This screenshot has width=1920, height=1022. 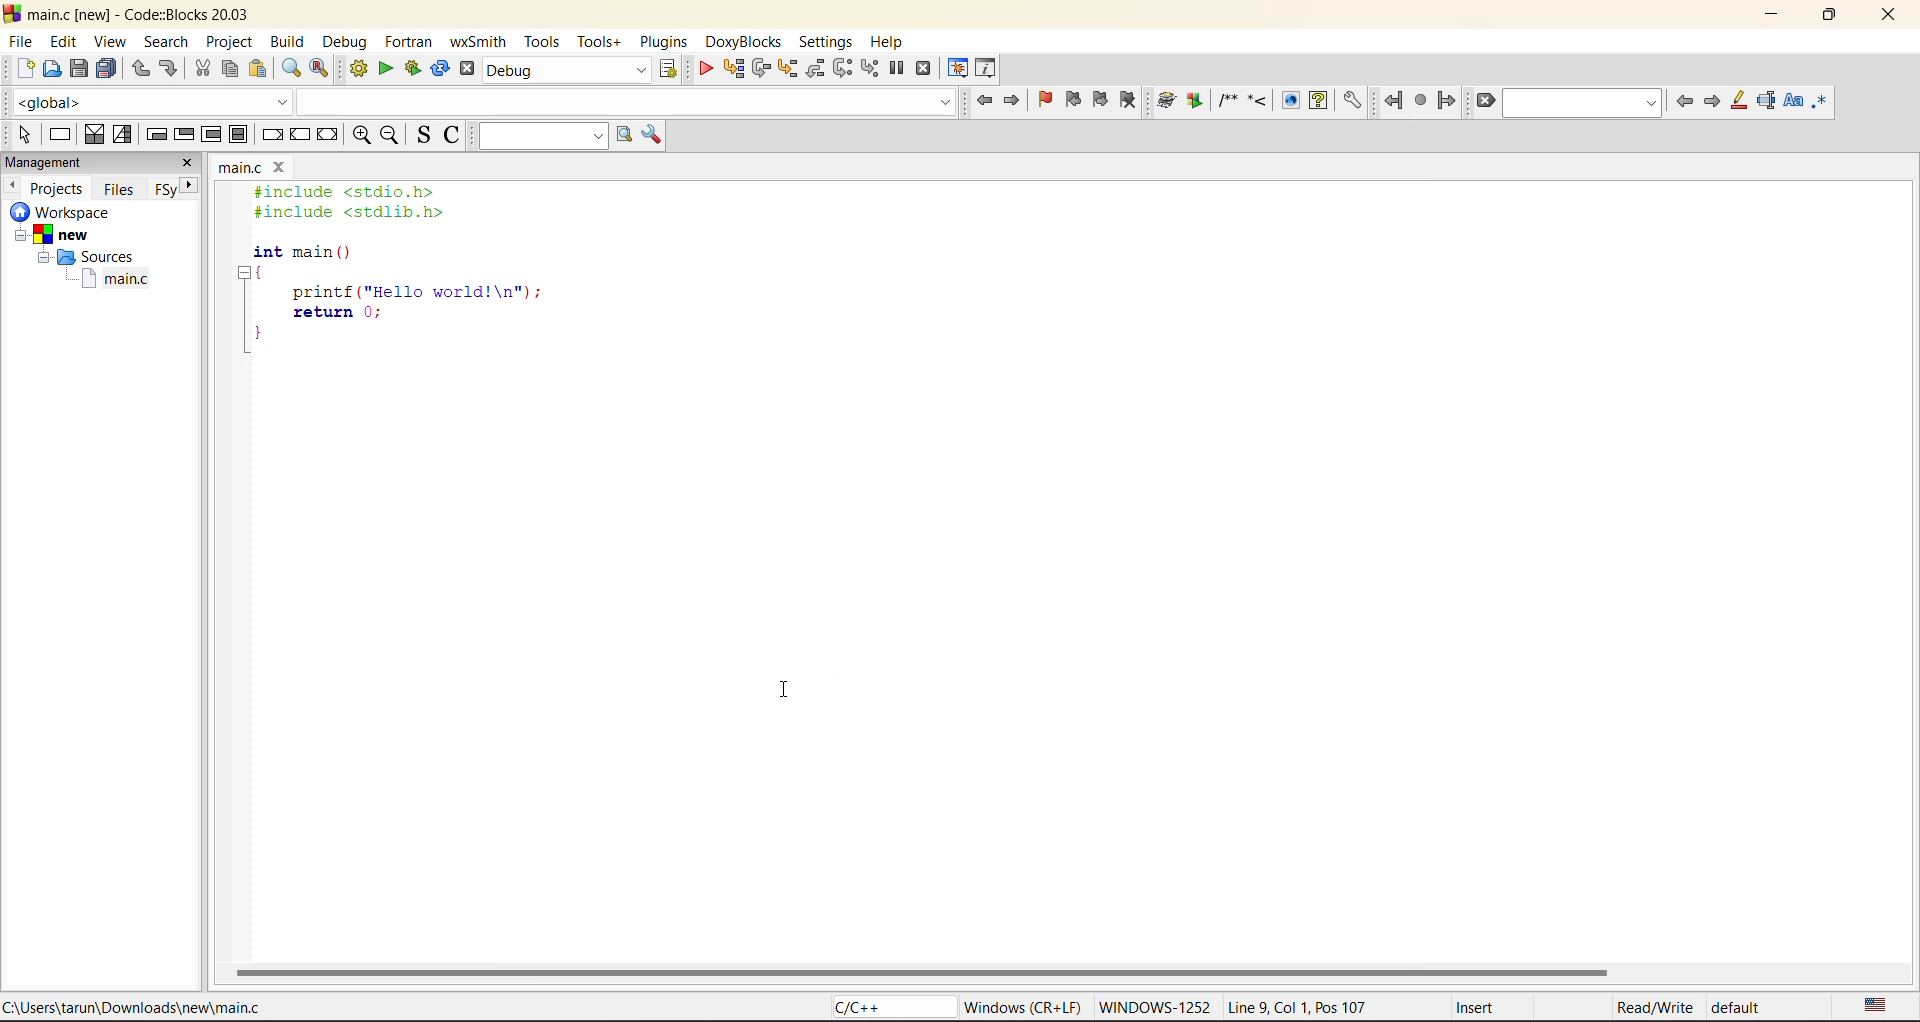 I want to click on management, so click(x=66, y=161).